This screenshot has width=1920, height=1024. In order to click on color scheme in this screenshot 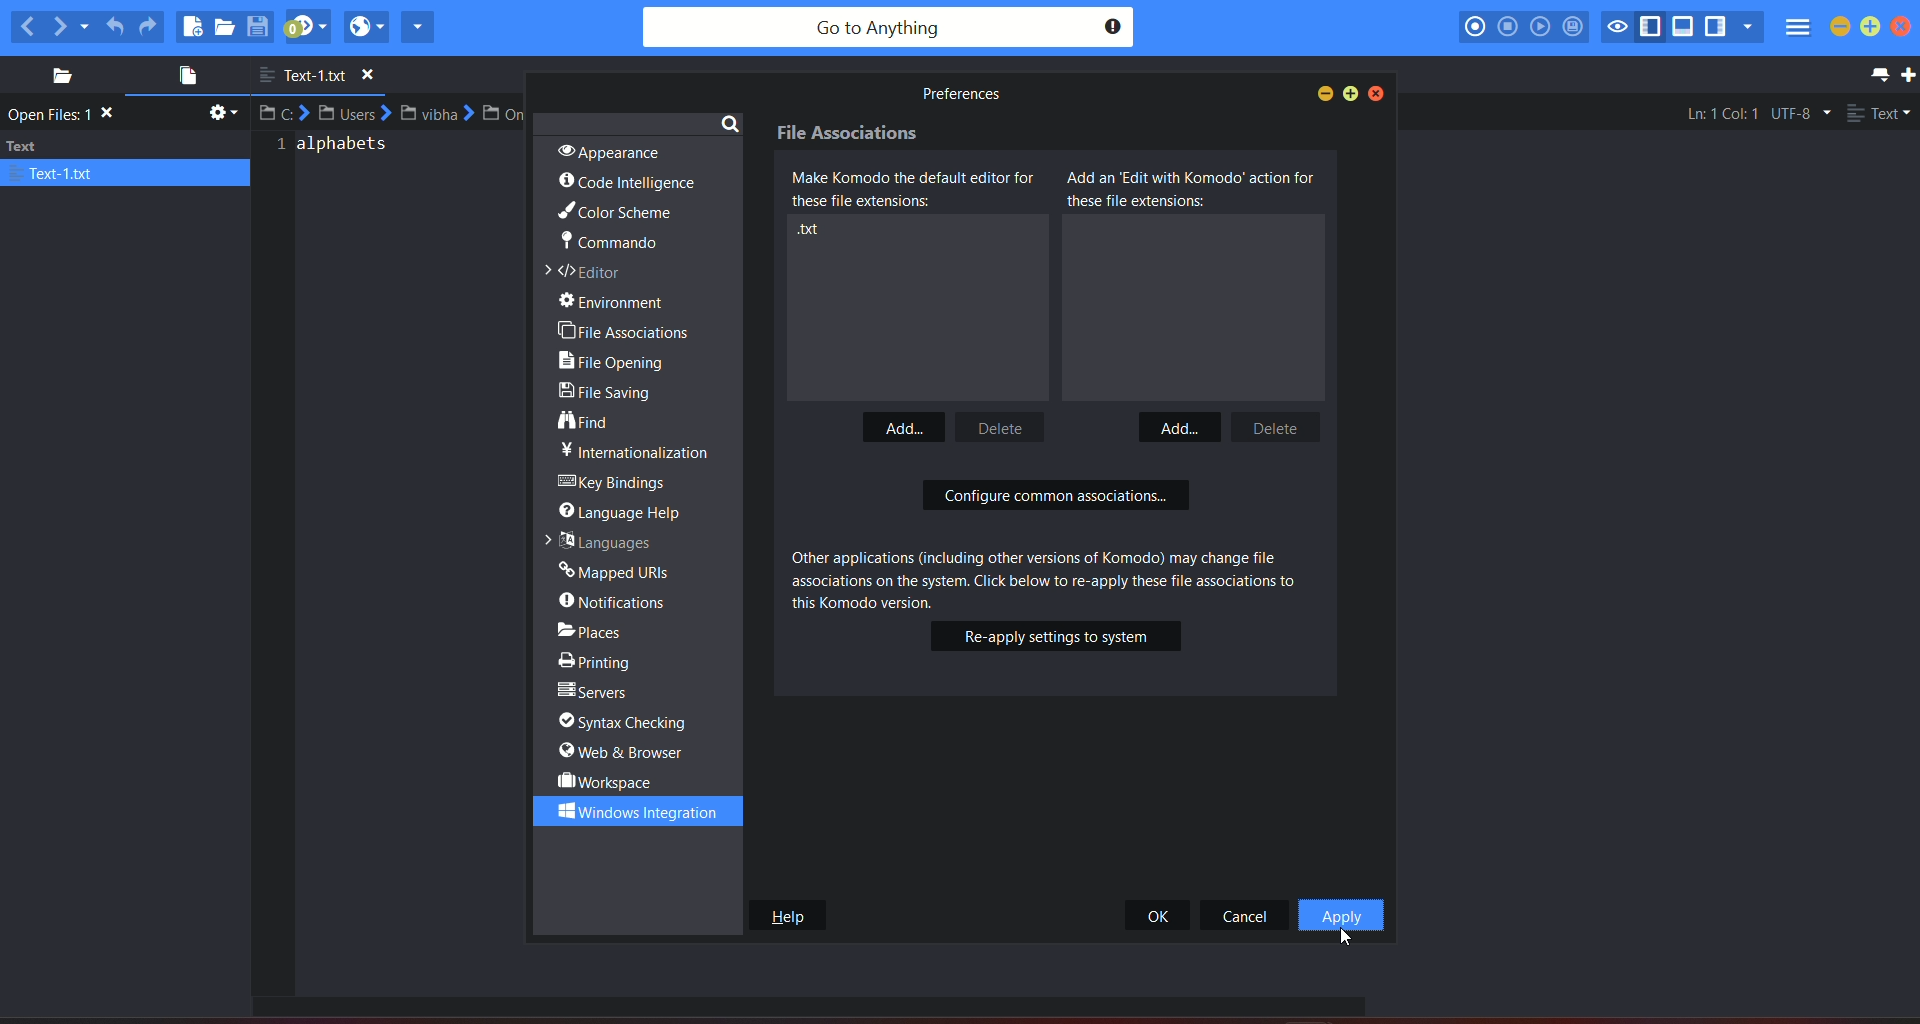, I will do `click(613, 214)`.